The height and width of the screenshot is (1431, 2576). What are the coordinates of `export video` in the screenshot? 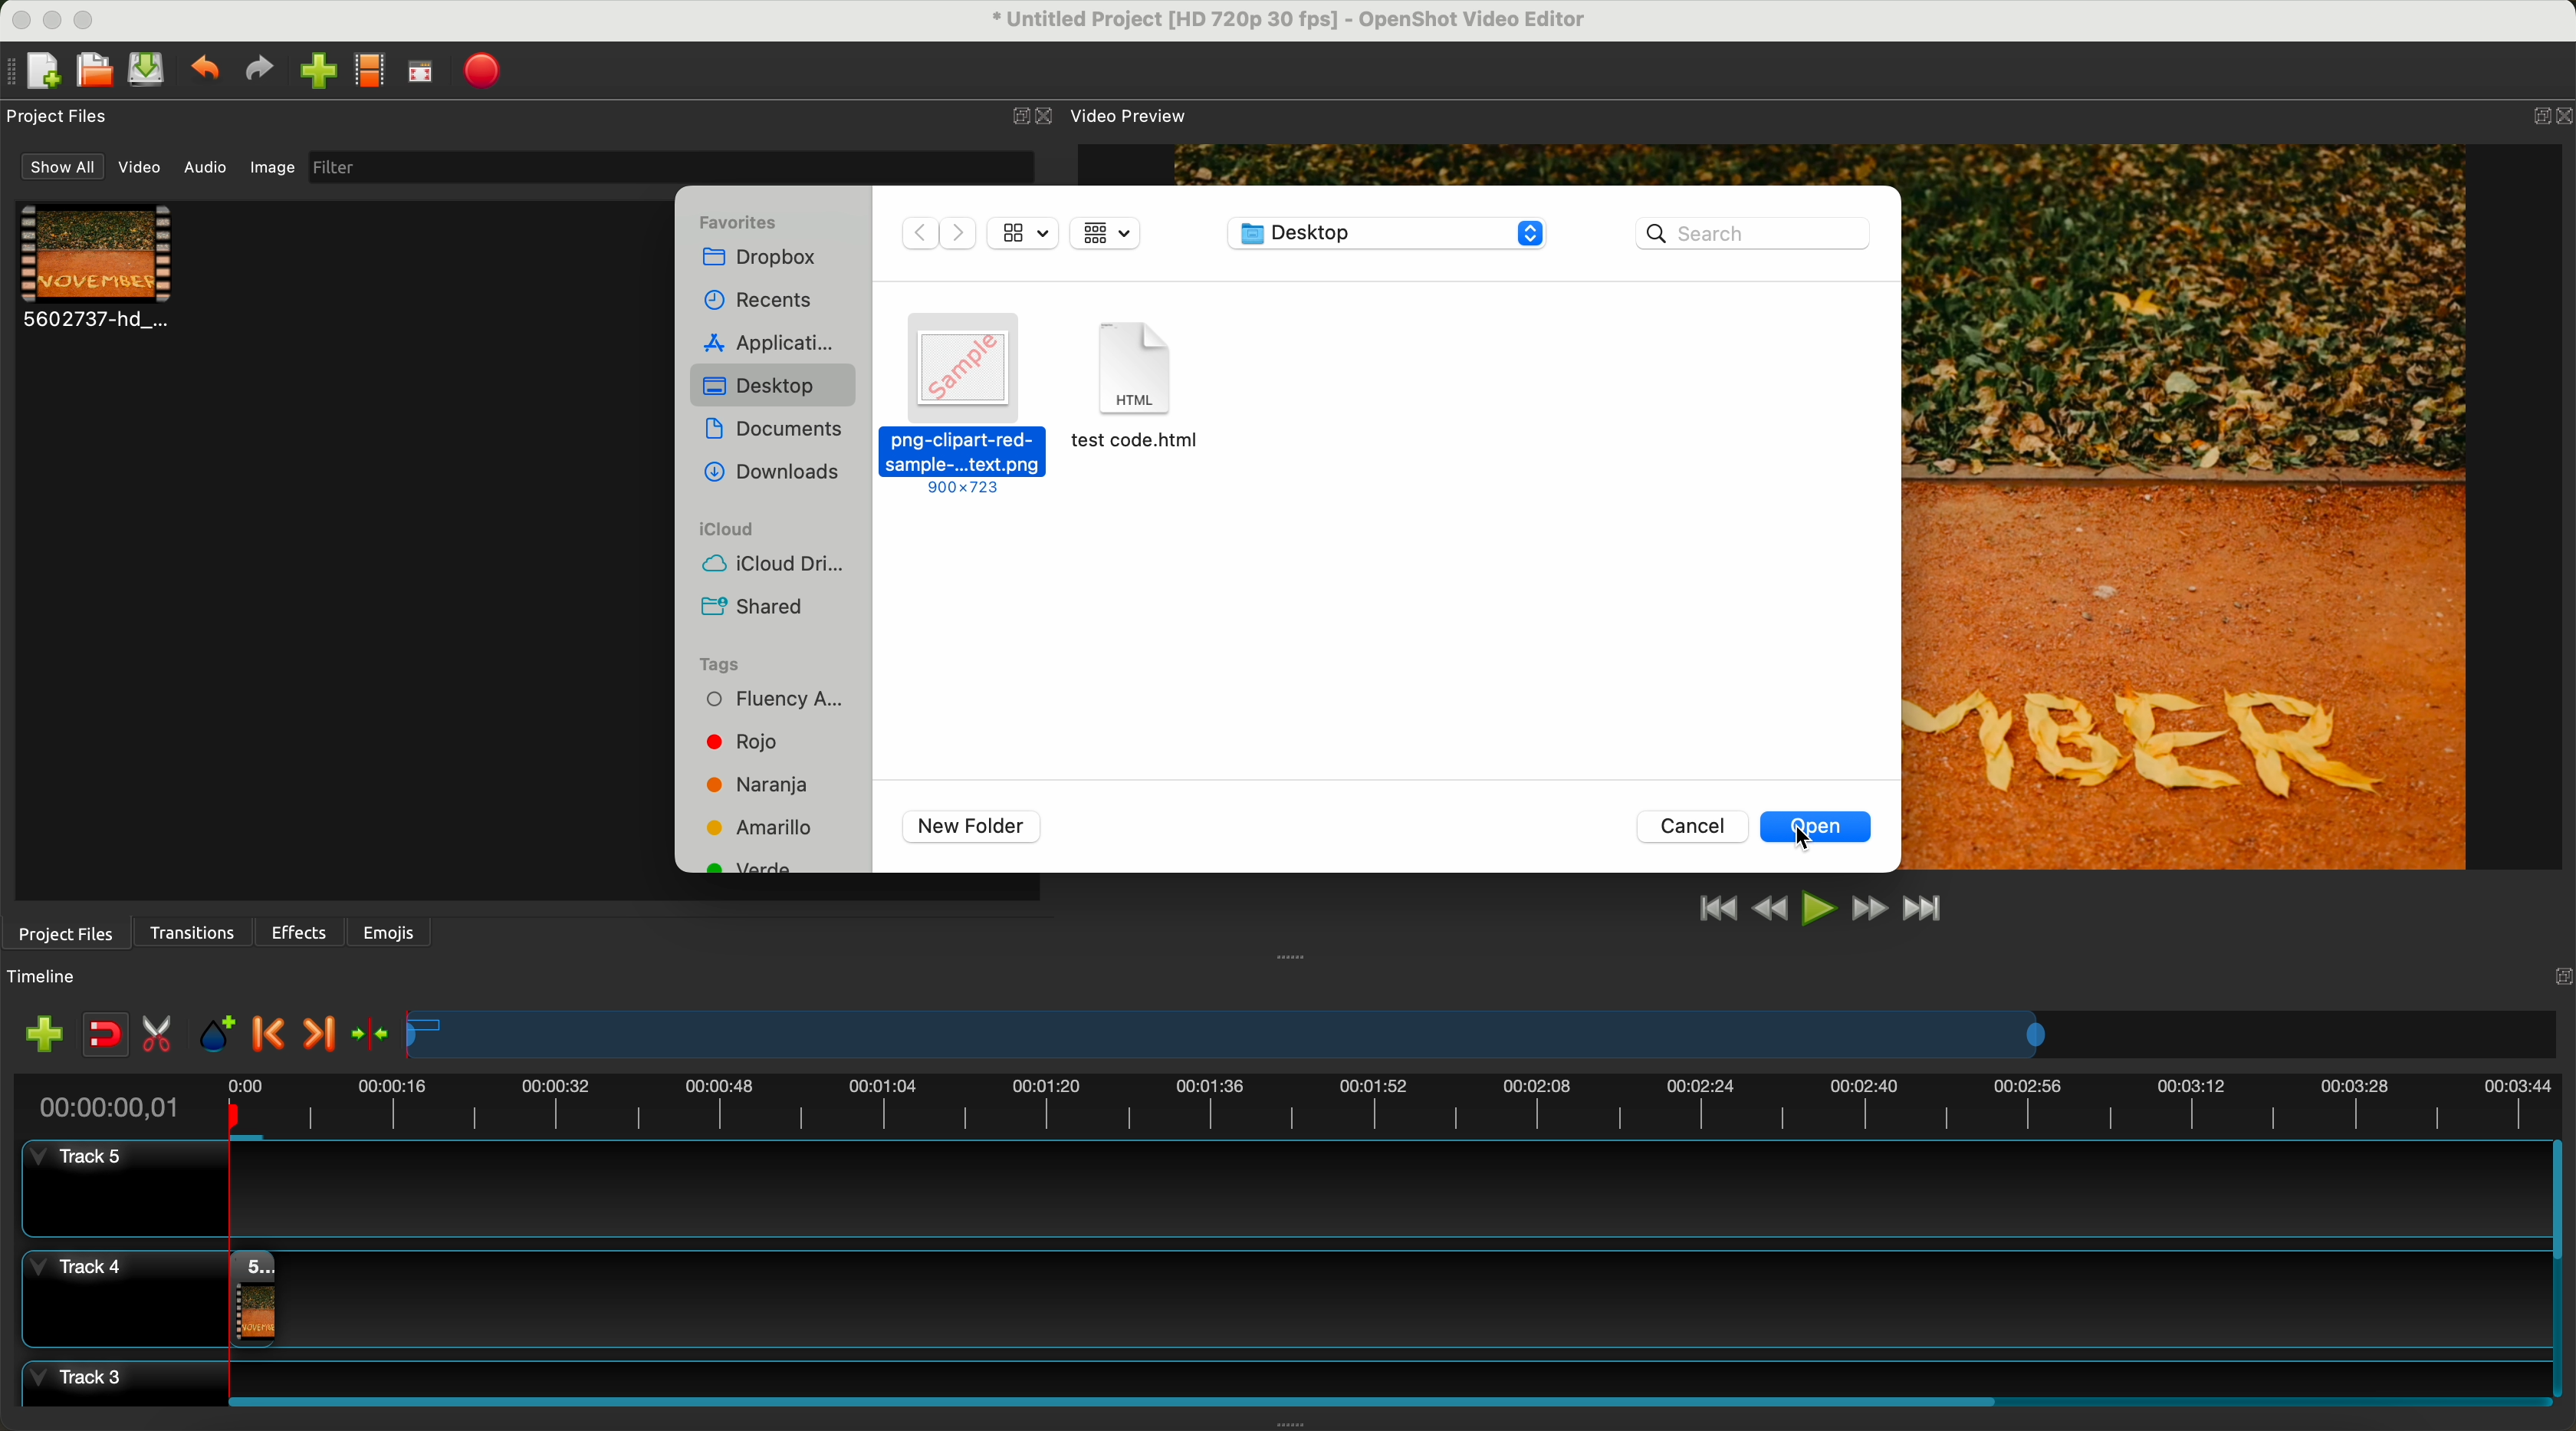 It's located at (489, 71).